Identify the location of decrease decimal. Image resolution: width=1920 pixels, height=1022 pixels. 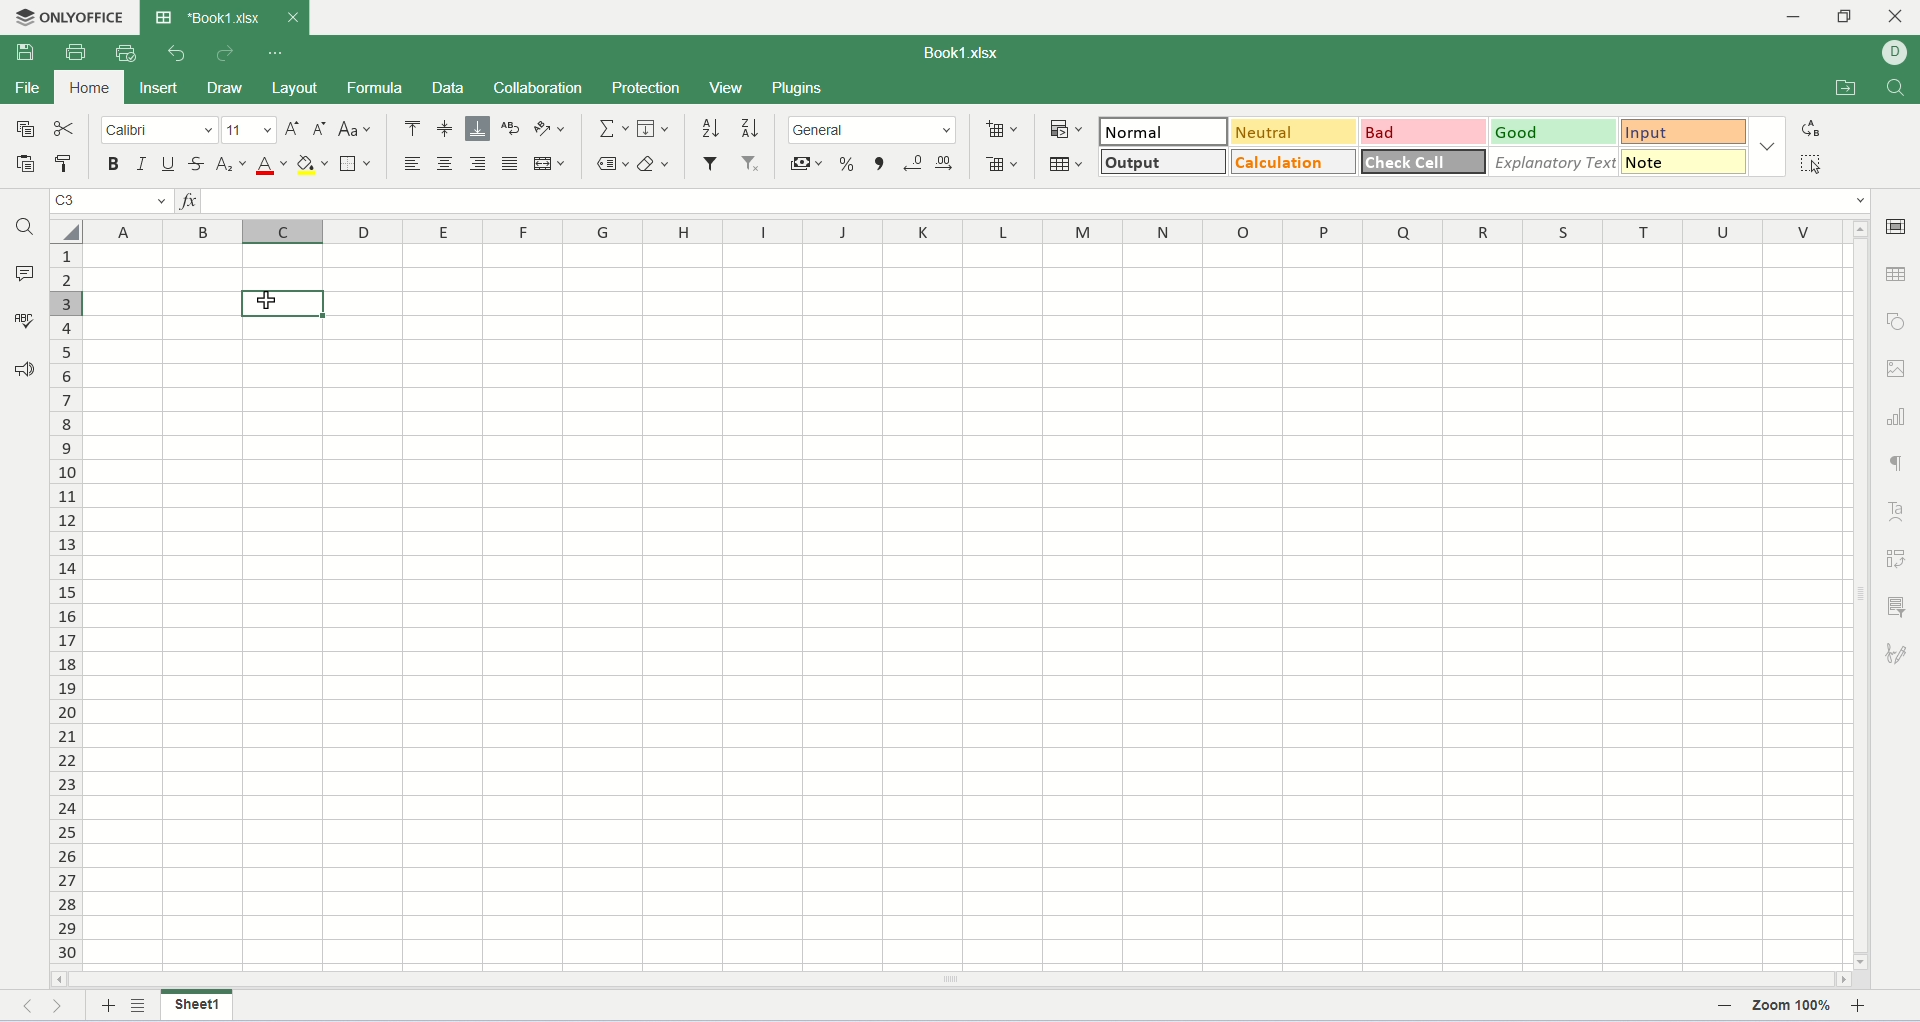
(912, 161).